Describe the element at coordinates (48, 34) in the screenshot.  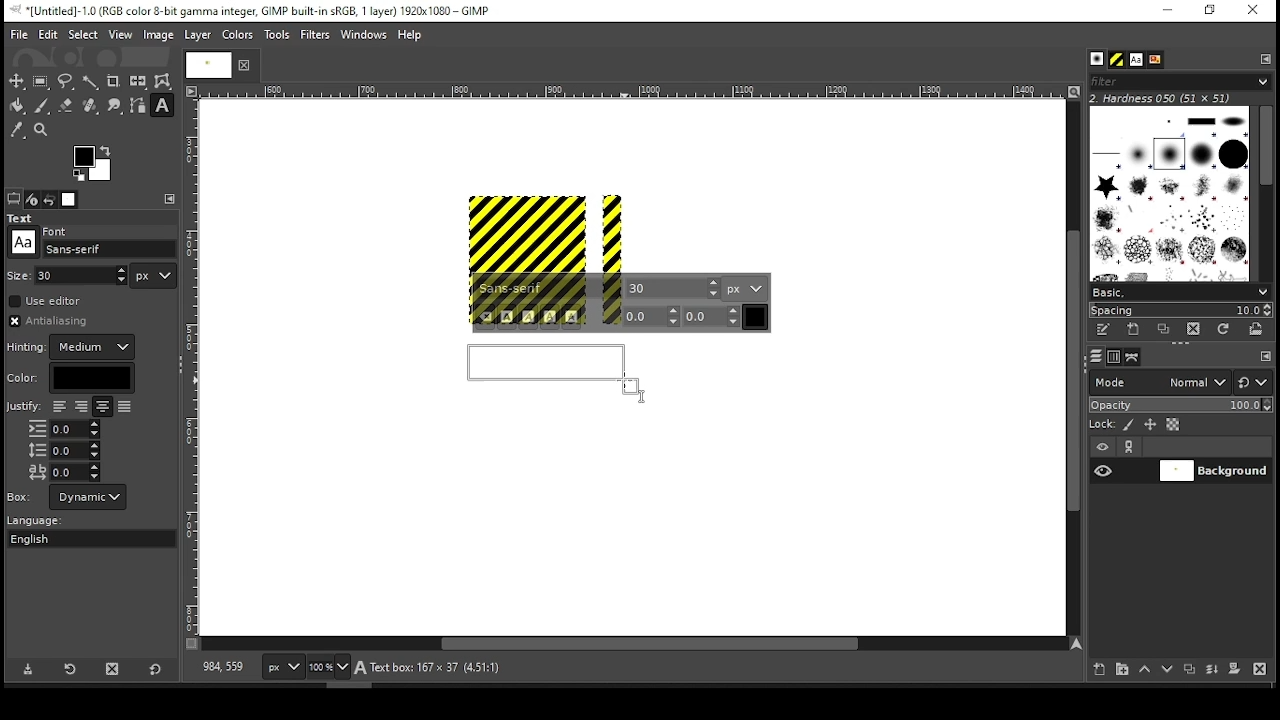
I see `edit` at that location.